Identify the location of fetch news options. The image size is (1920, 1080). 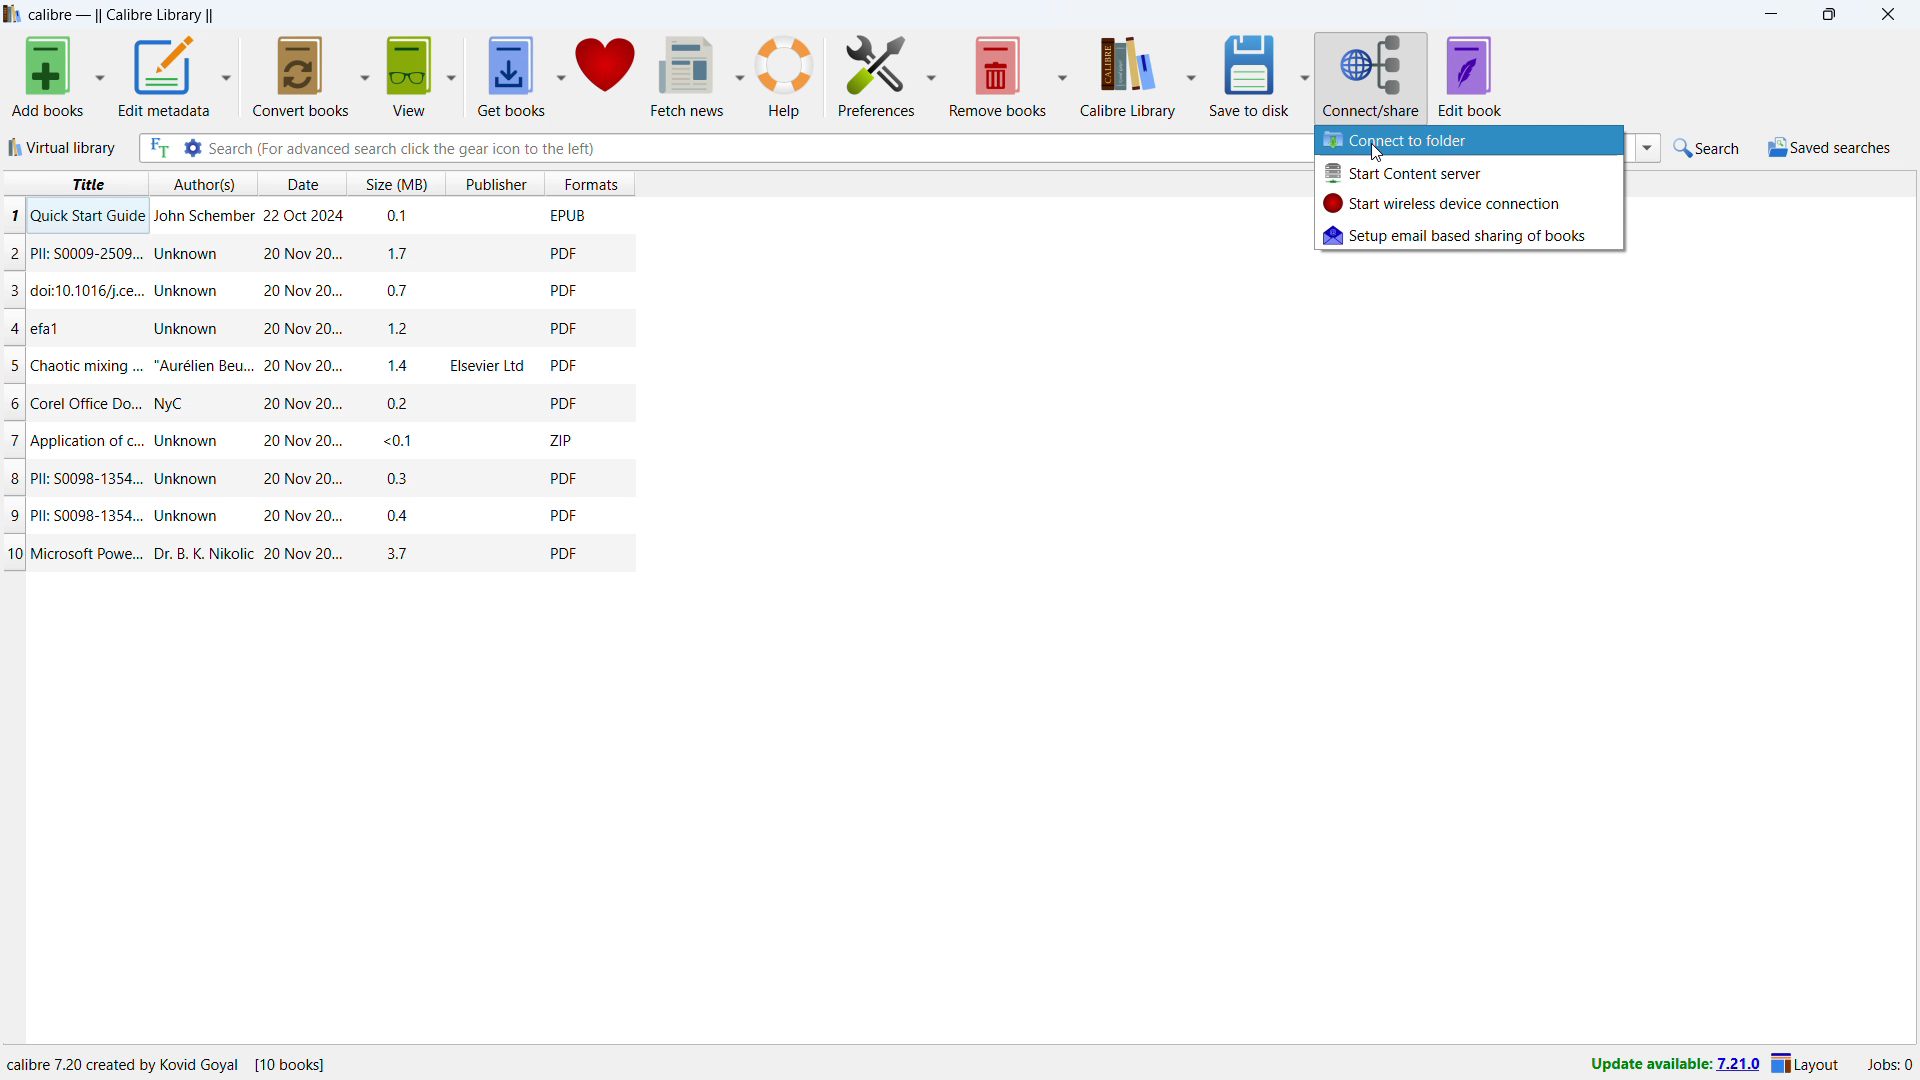
(740, 74).